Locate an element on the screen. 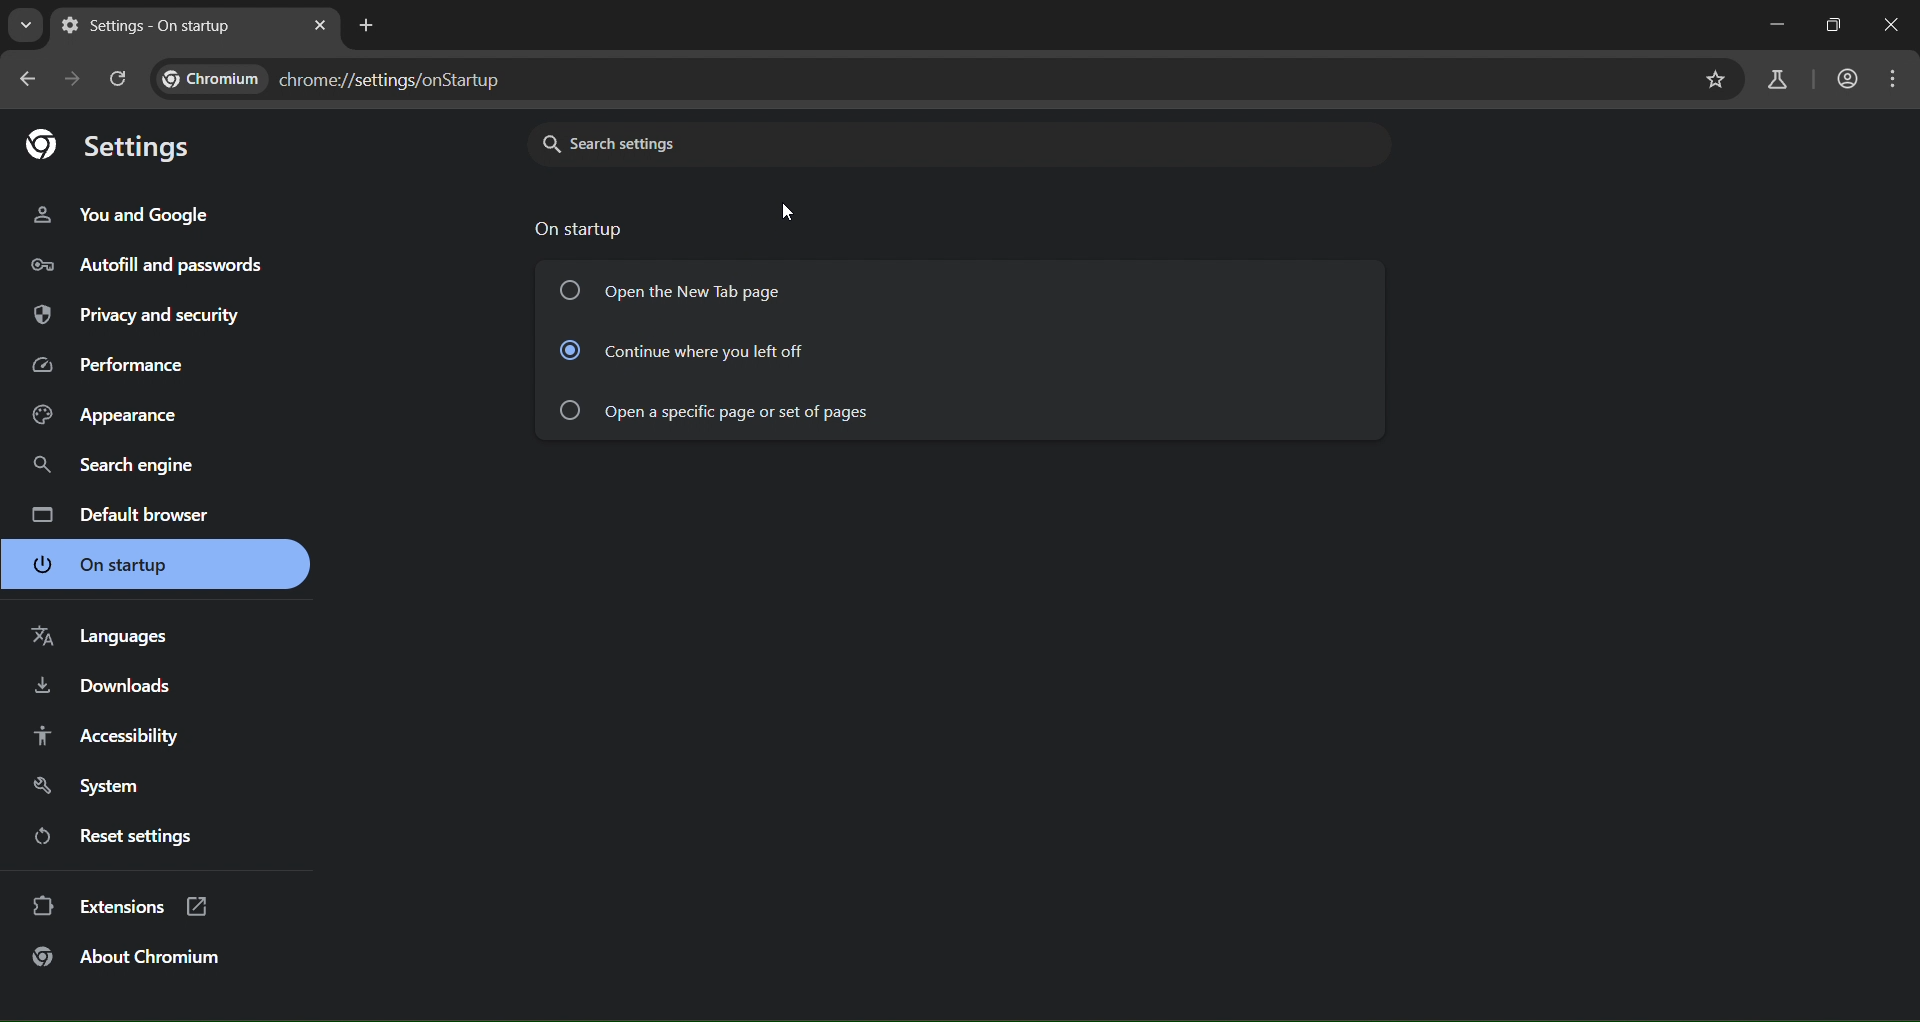 The height and width of the screenshot is (1022, 1920). open the new tab page is located at coordinates (685, 289).